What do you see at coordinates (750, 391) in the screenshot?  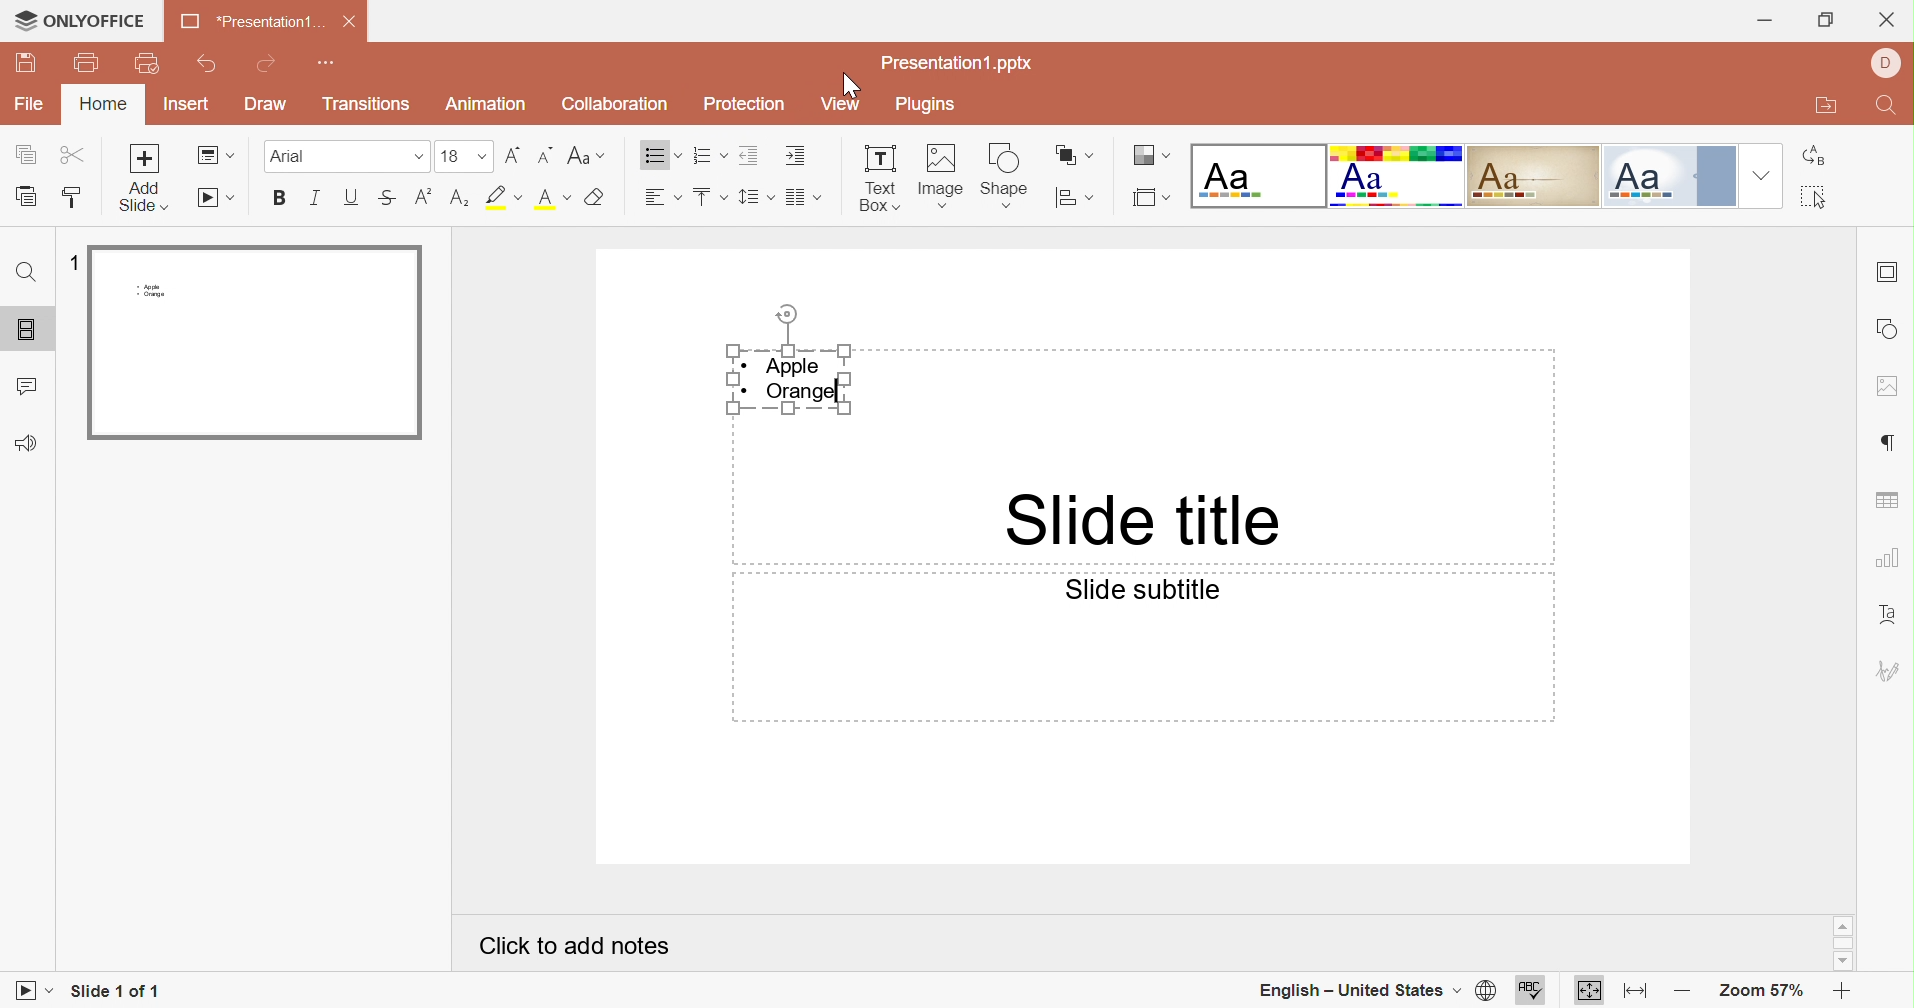 I see `Bullet` at bounding box center [750, 391].